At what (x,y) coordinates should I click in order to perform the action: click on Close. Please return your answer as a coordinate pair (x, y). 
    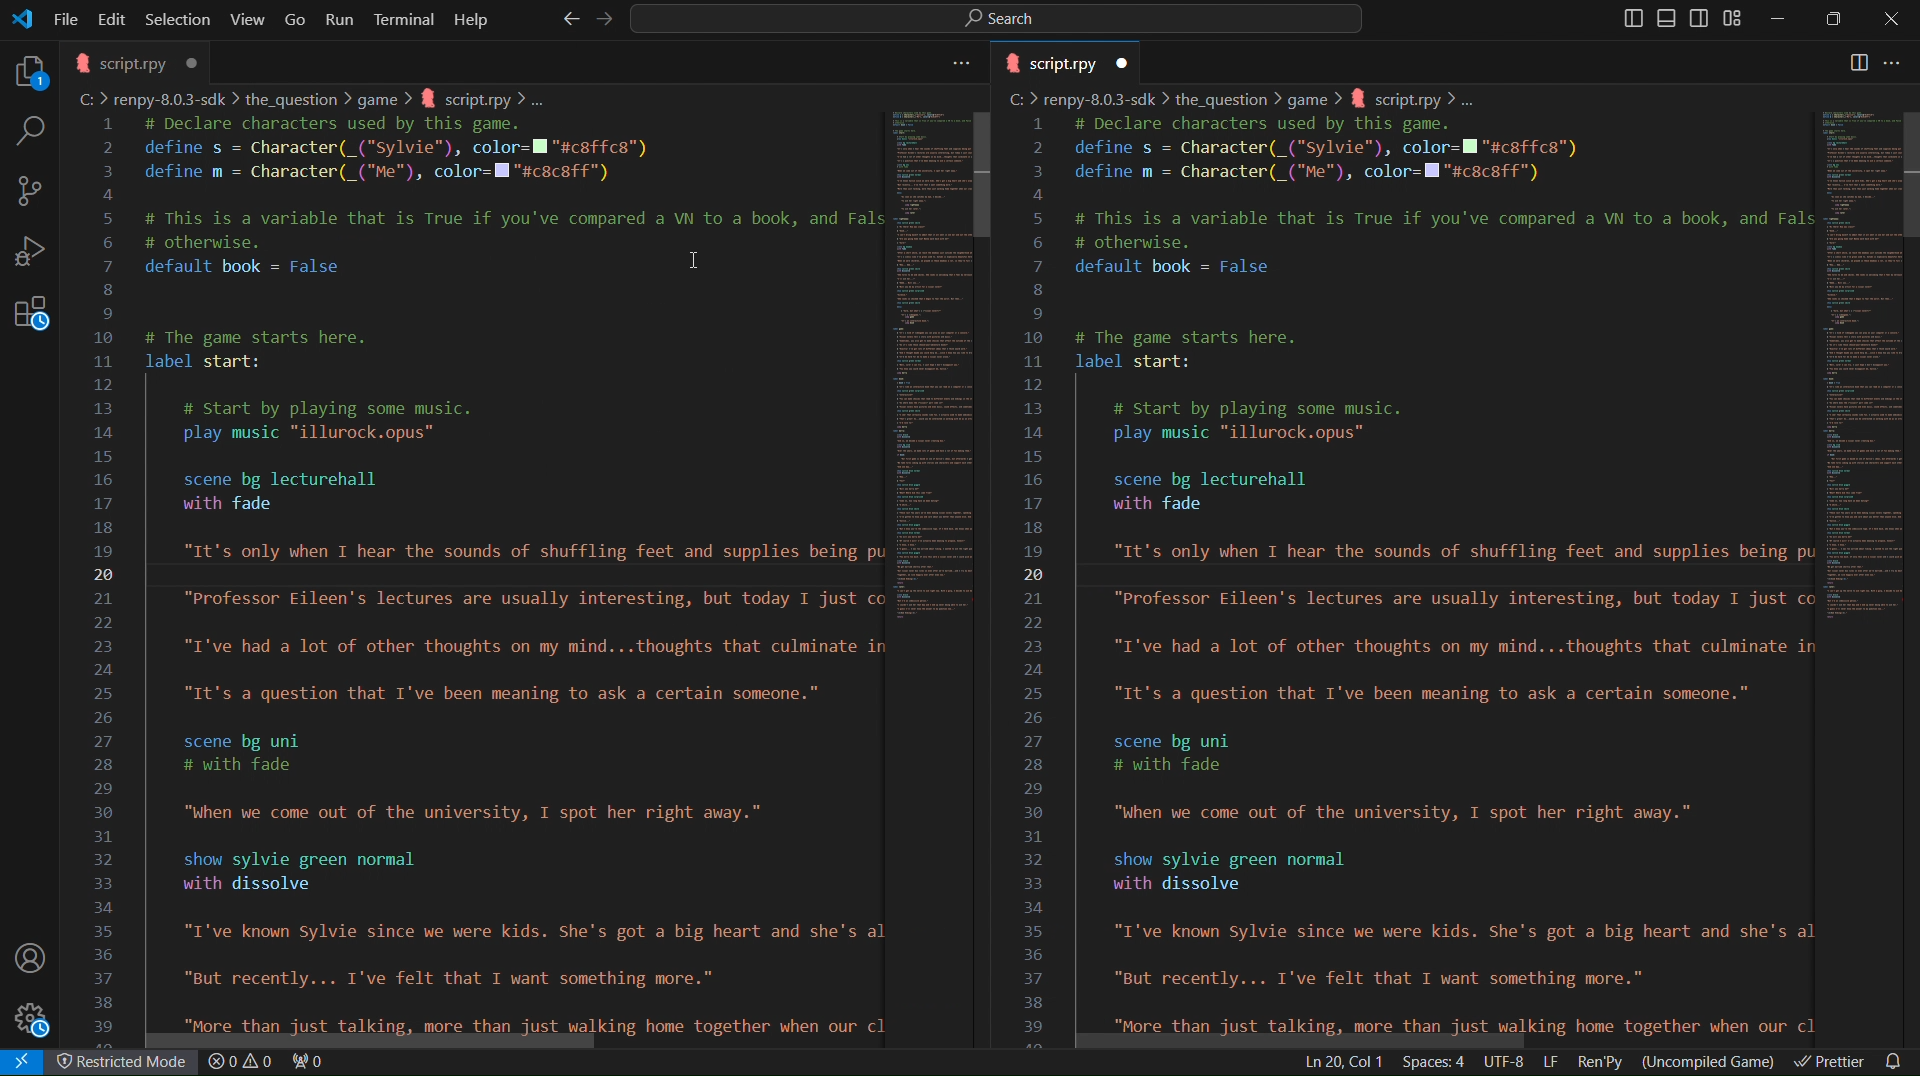
    Looking at the image, I should click on (1890, 19).